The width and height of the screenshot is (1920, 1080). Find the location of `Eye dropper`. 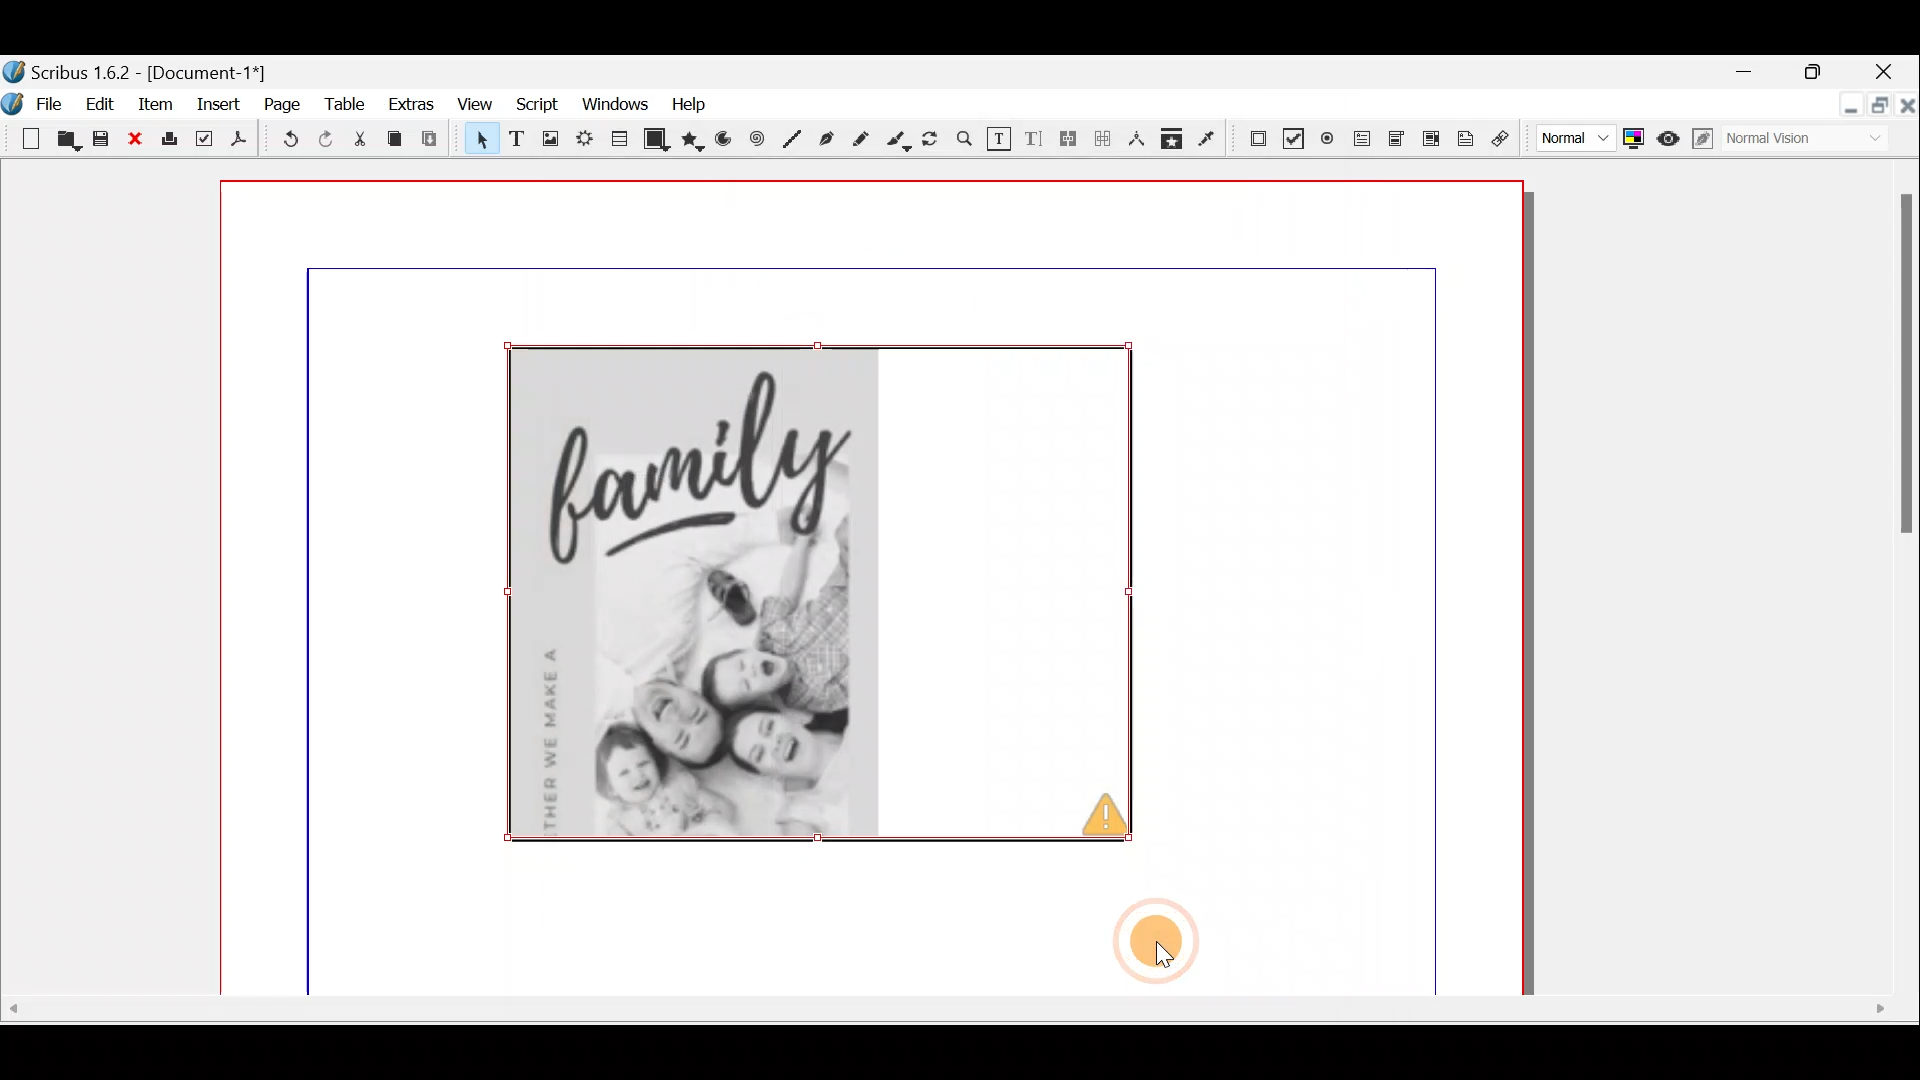

Eye dropper is located at coordinates (1209, 137).